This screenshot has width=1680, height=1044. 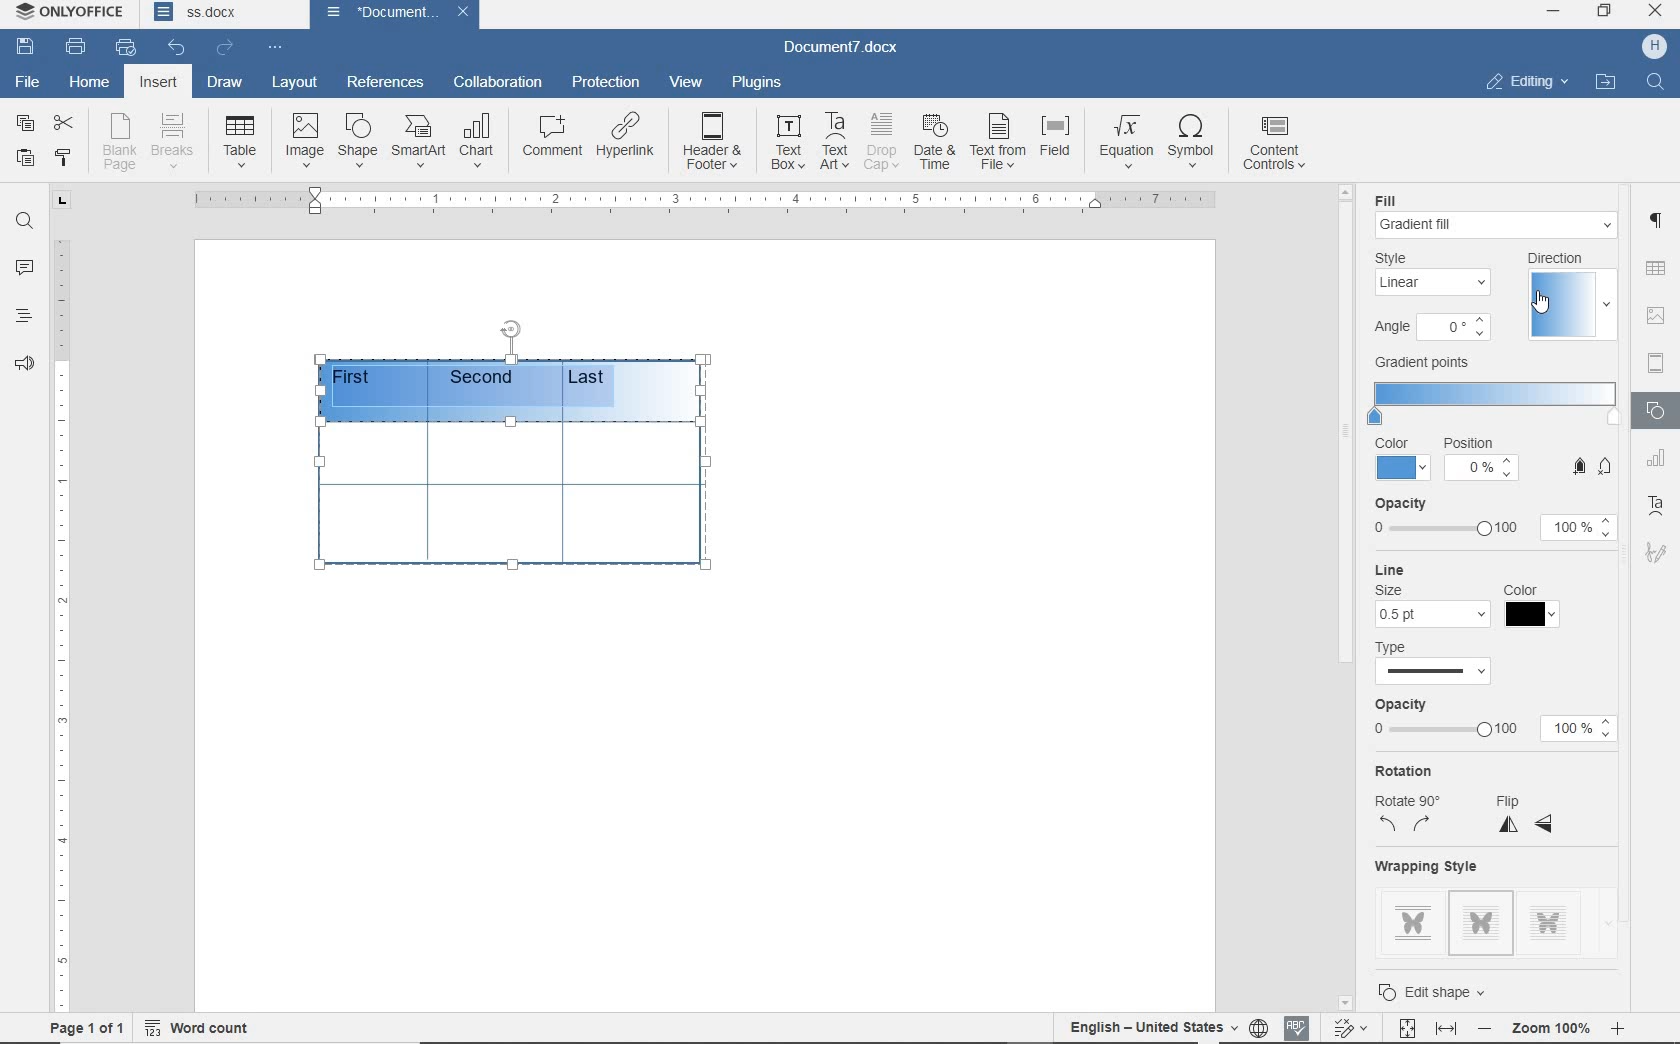 What do you see at coordinates (274, 48) in the screenshot?
I see `customize quick access toolbar` at bounding box center [274, 48].